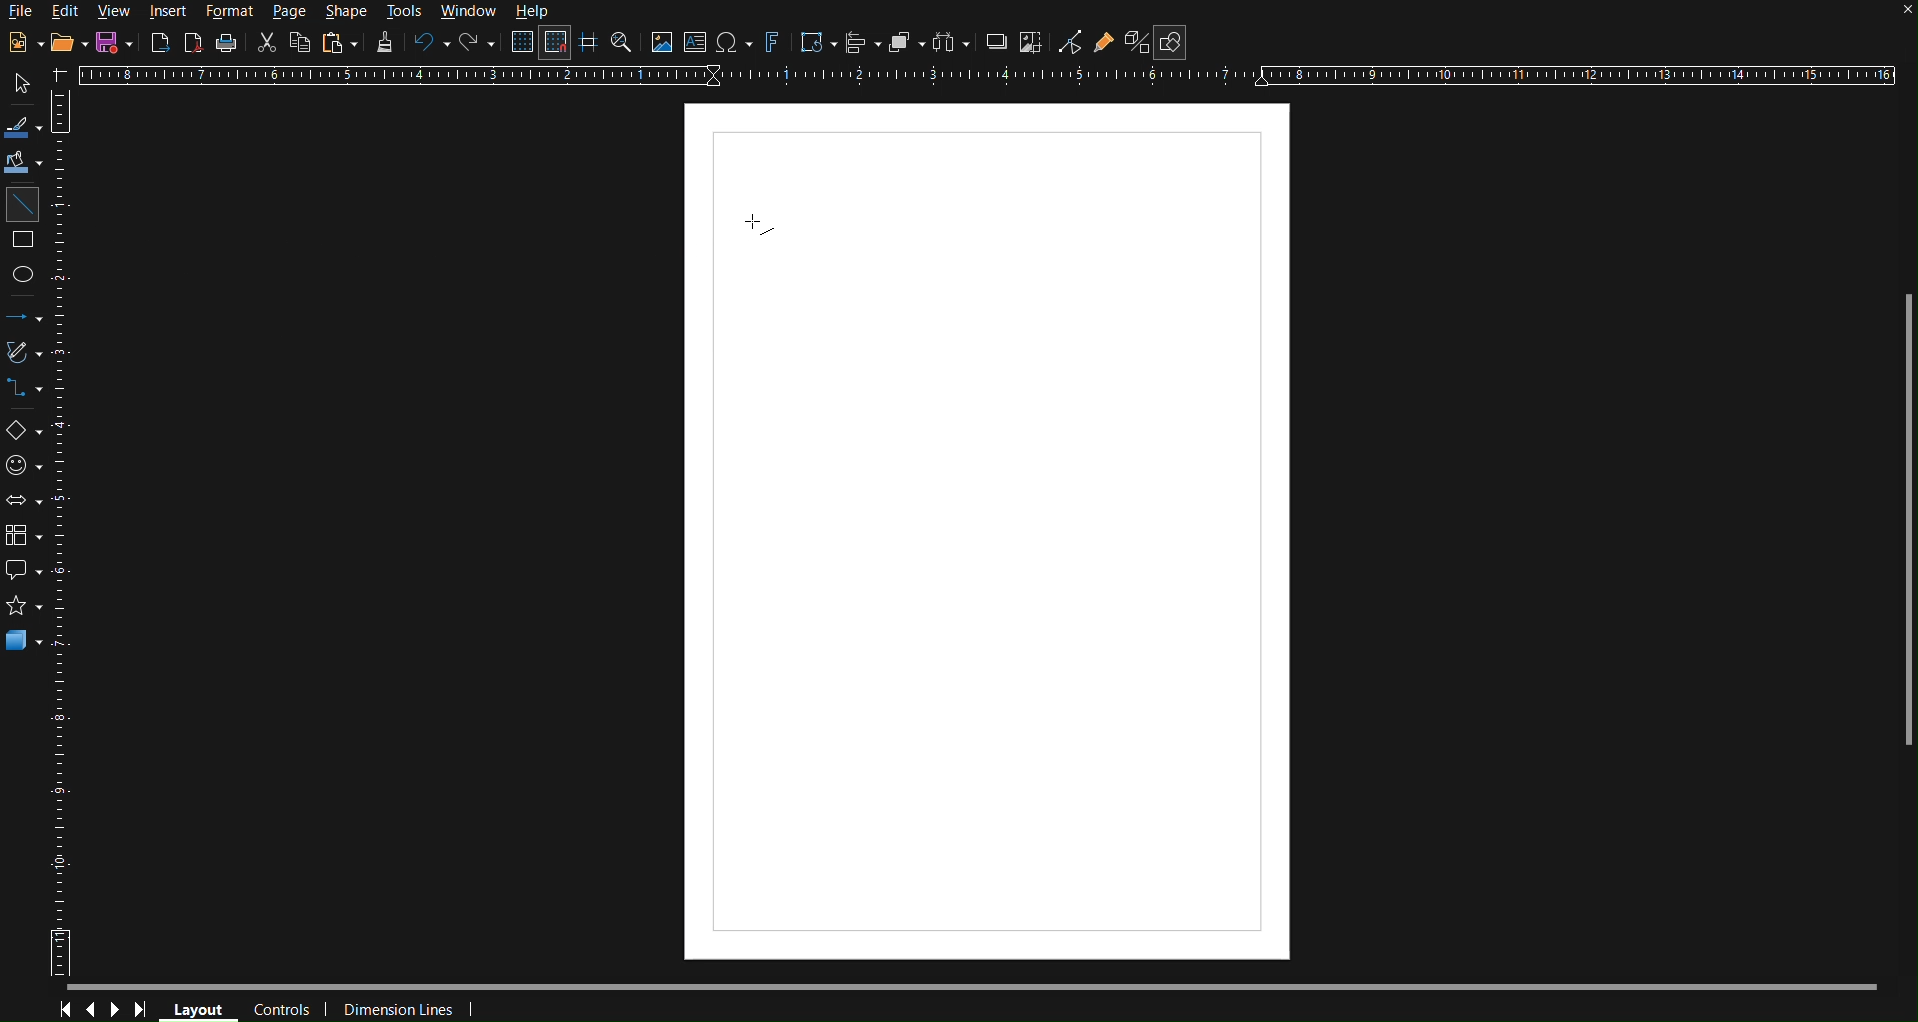 The width and height of the screenshot is (1918, 1022). What do you see at coordinates (116, 11) in the screenshot?
I see `View` at bounding box center [116, 11].